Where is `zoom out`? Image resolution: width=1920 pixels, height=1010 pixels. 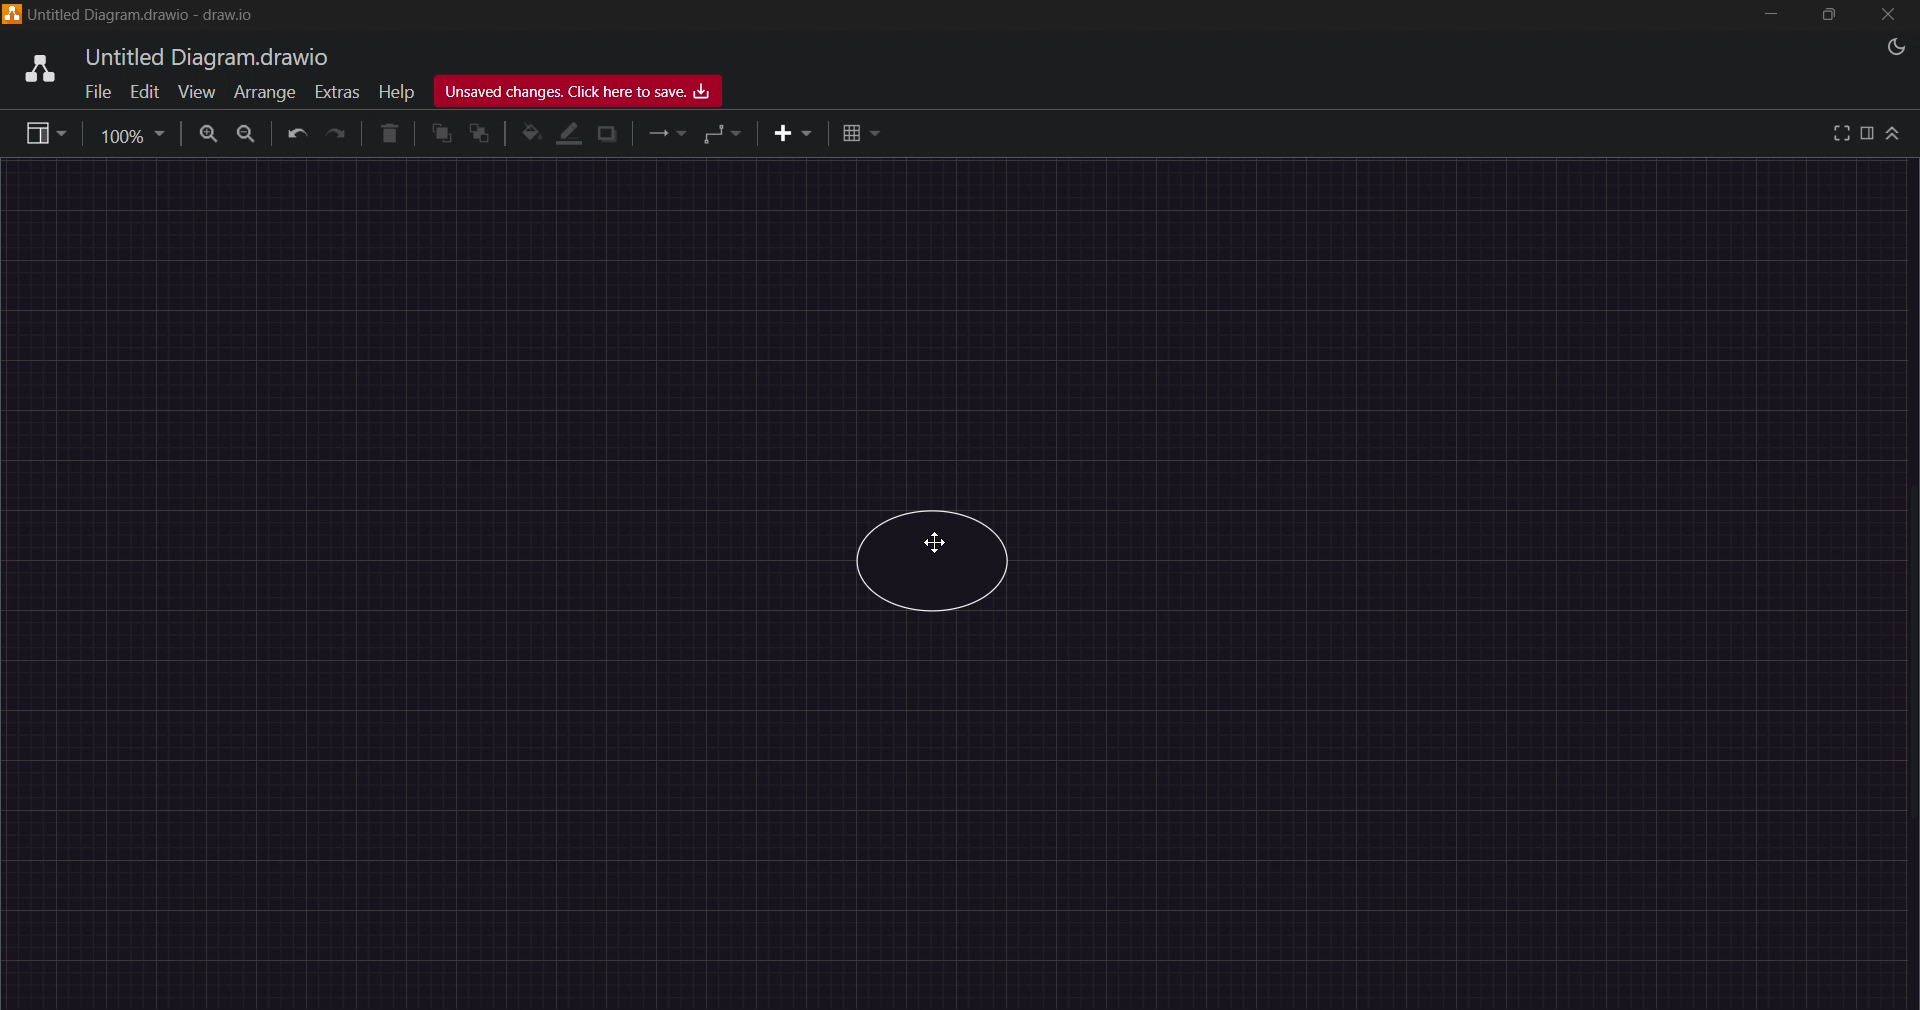
zoom out is located at coordinates (245, 137).